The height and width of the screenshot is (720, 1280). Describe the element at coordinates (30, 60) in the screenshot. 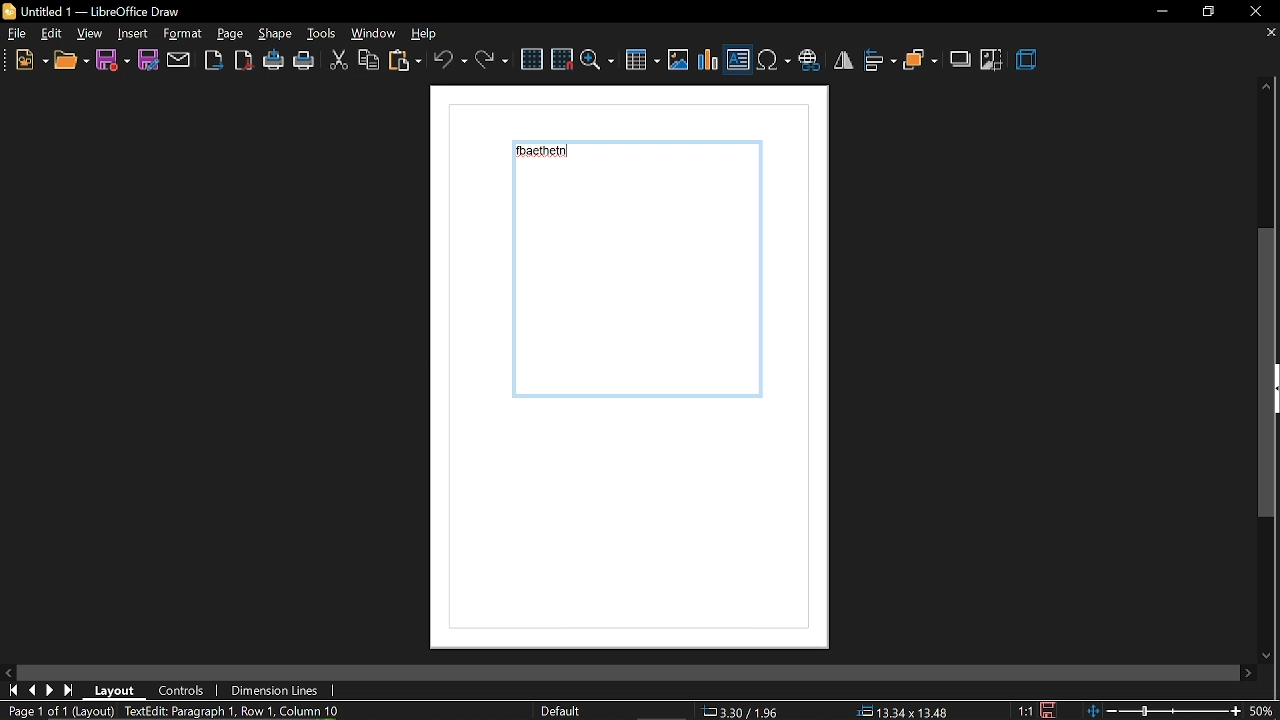

I see `new` at that location.